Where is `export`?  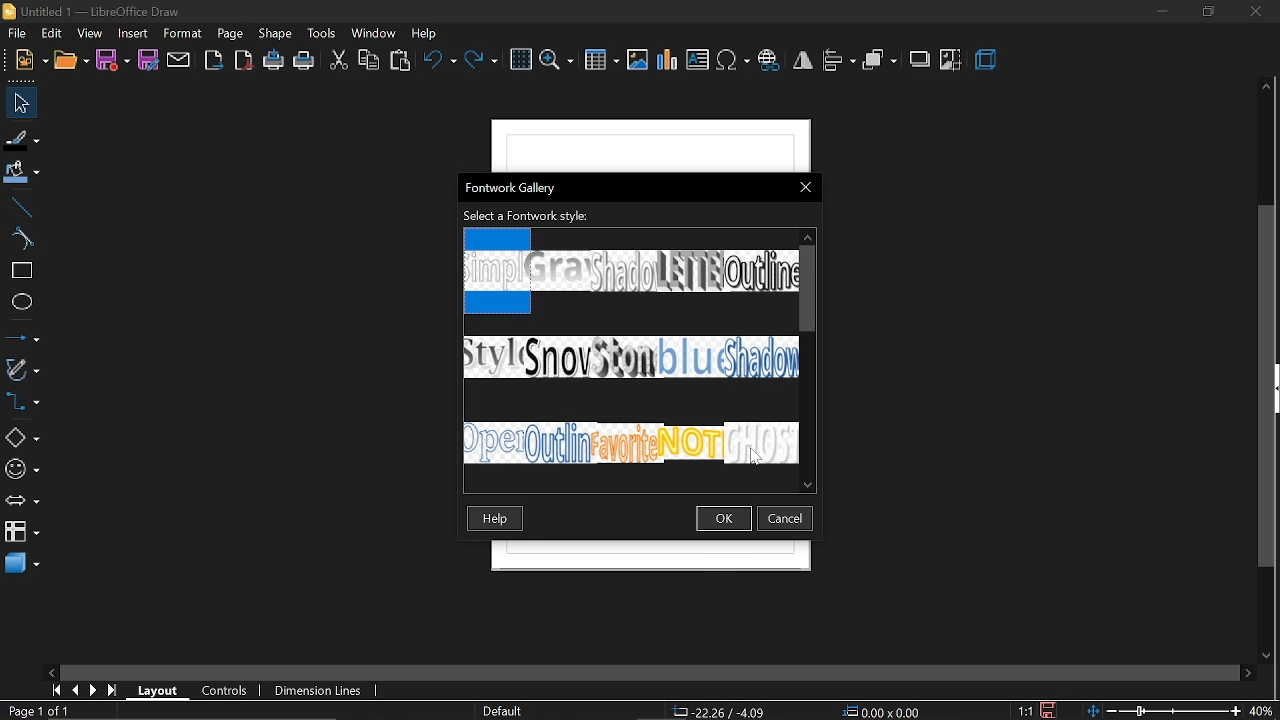 export is located at coordinates (214, 62).